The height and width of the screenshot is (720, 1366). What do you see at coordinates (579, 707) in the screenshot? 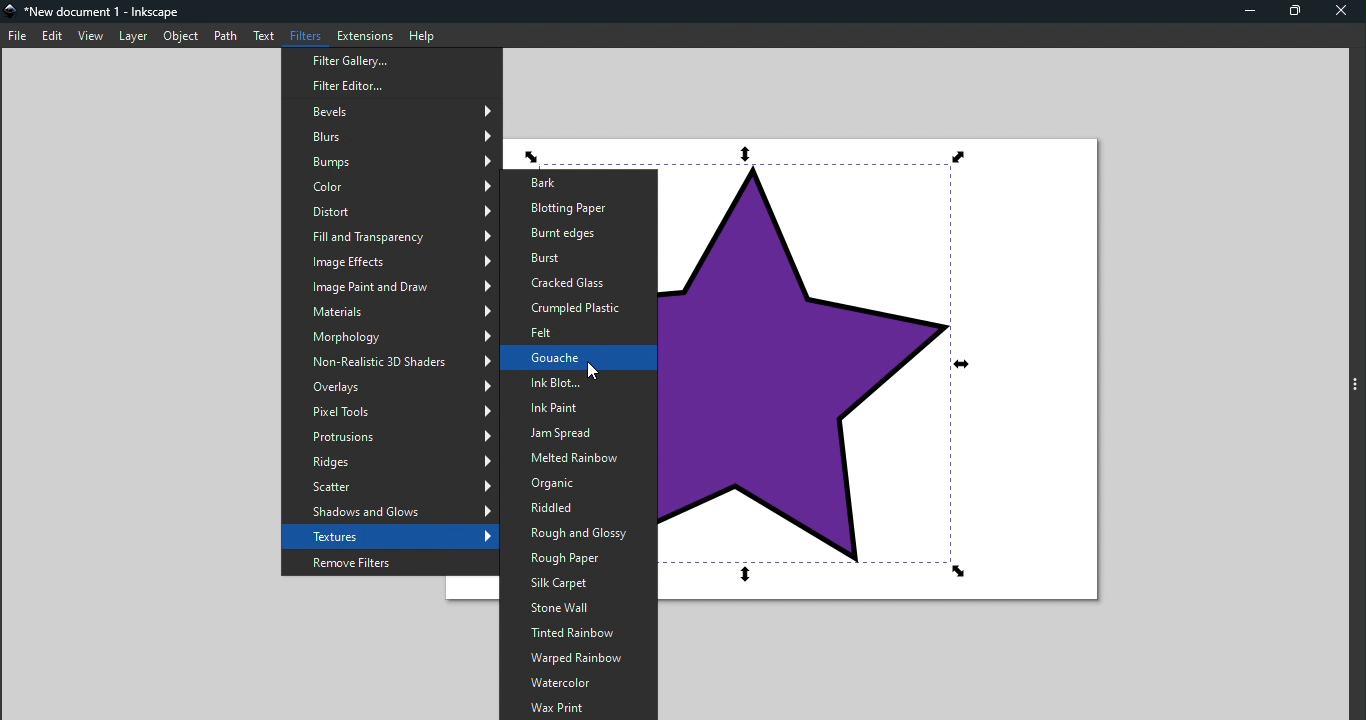
I see `Wax paint` at bounding box center [579, 707].